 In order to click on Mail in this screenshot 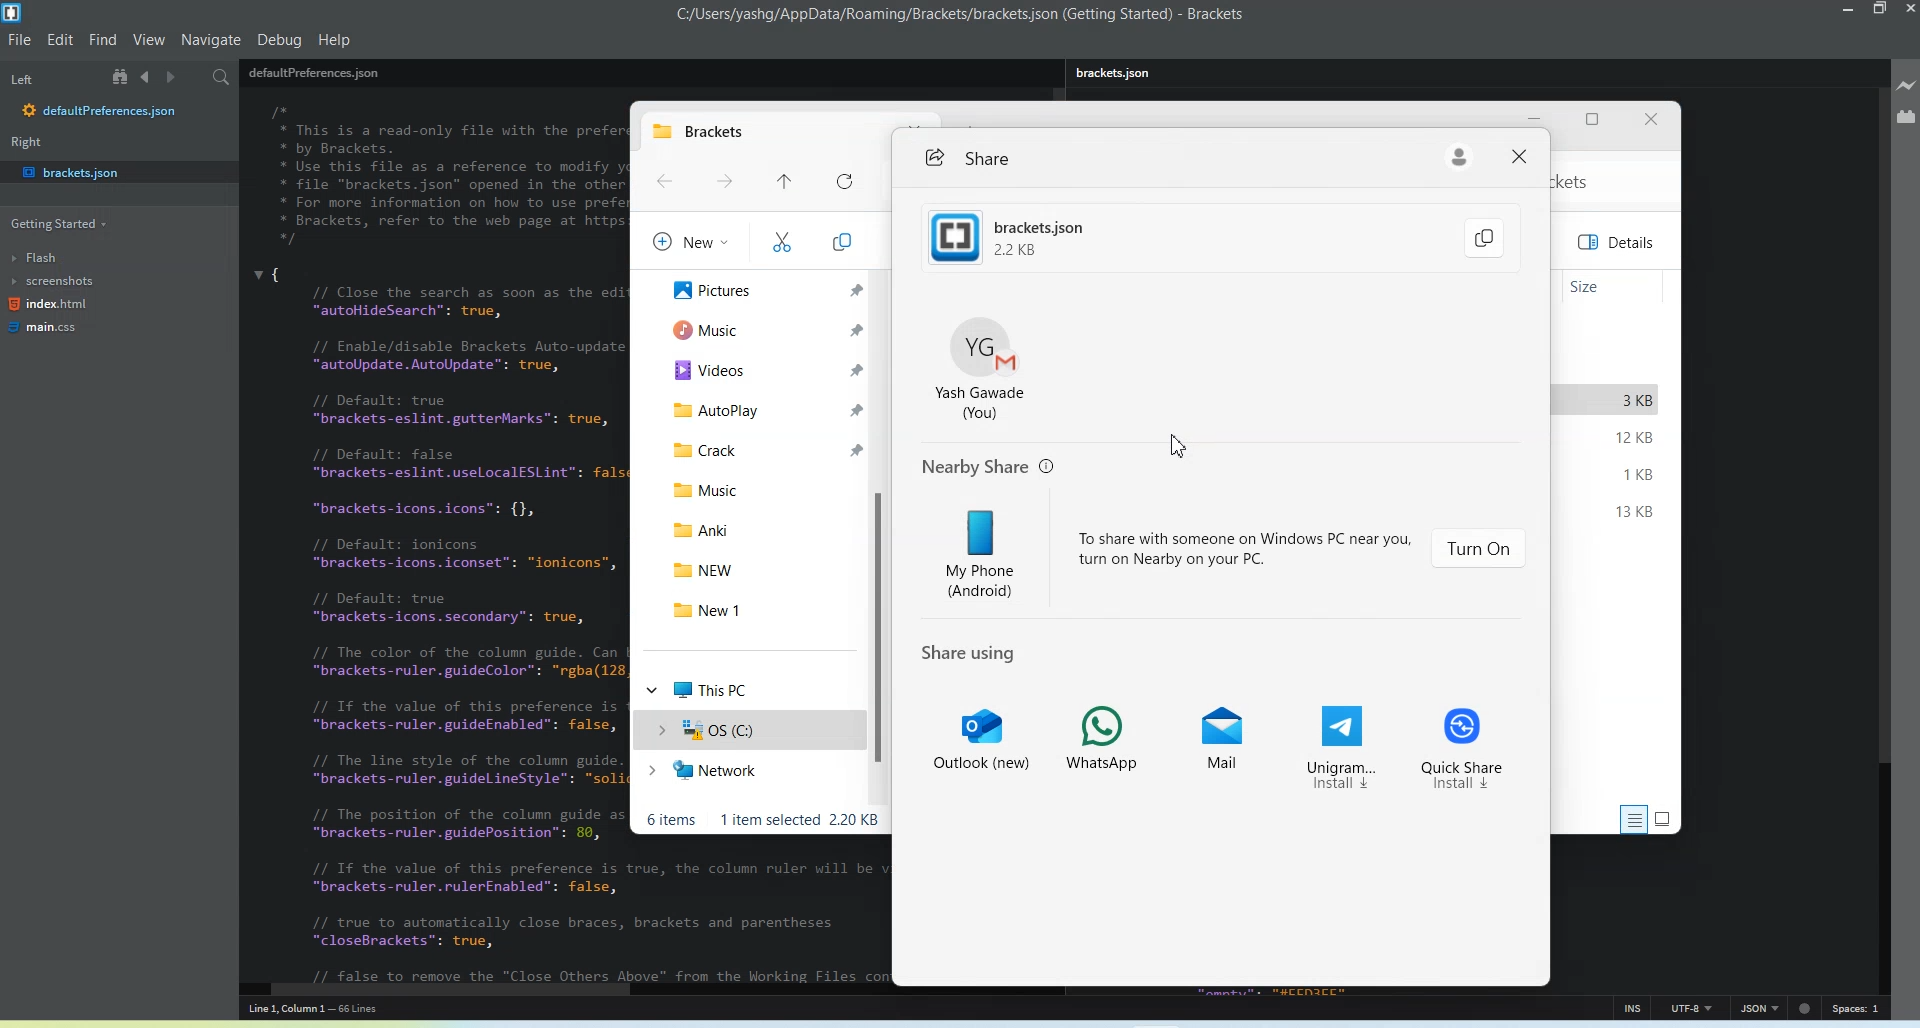, I will do `click(1218, 732)`.